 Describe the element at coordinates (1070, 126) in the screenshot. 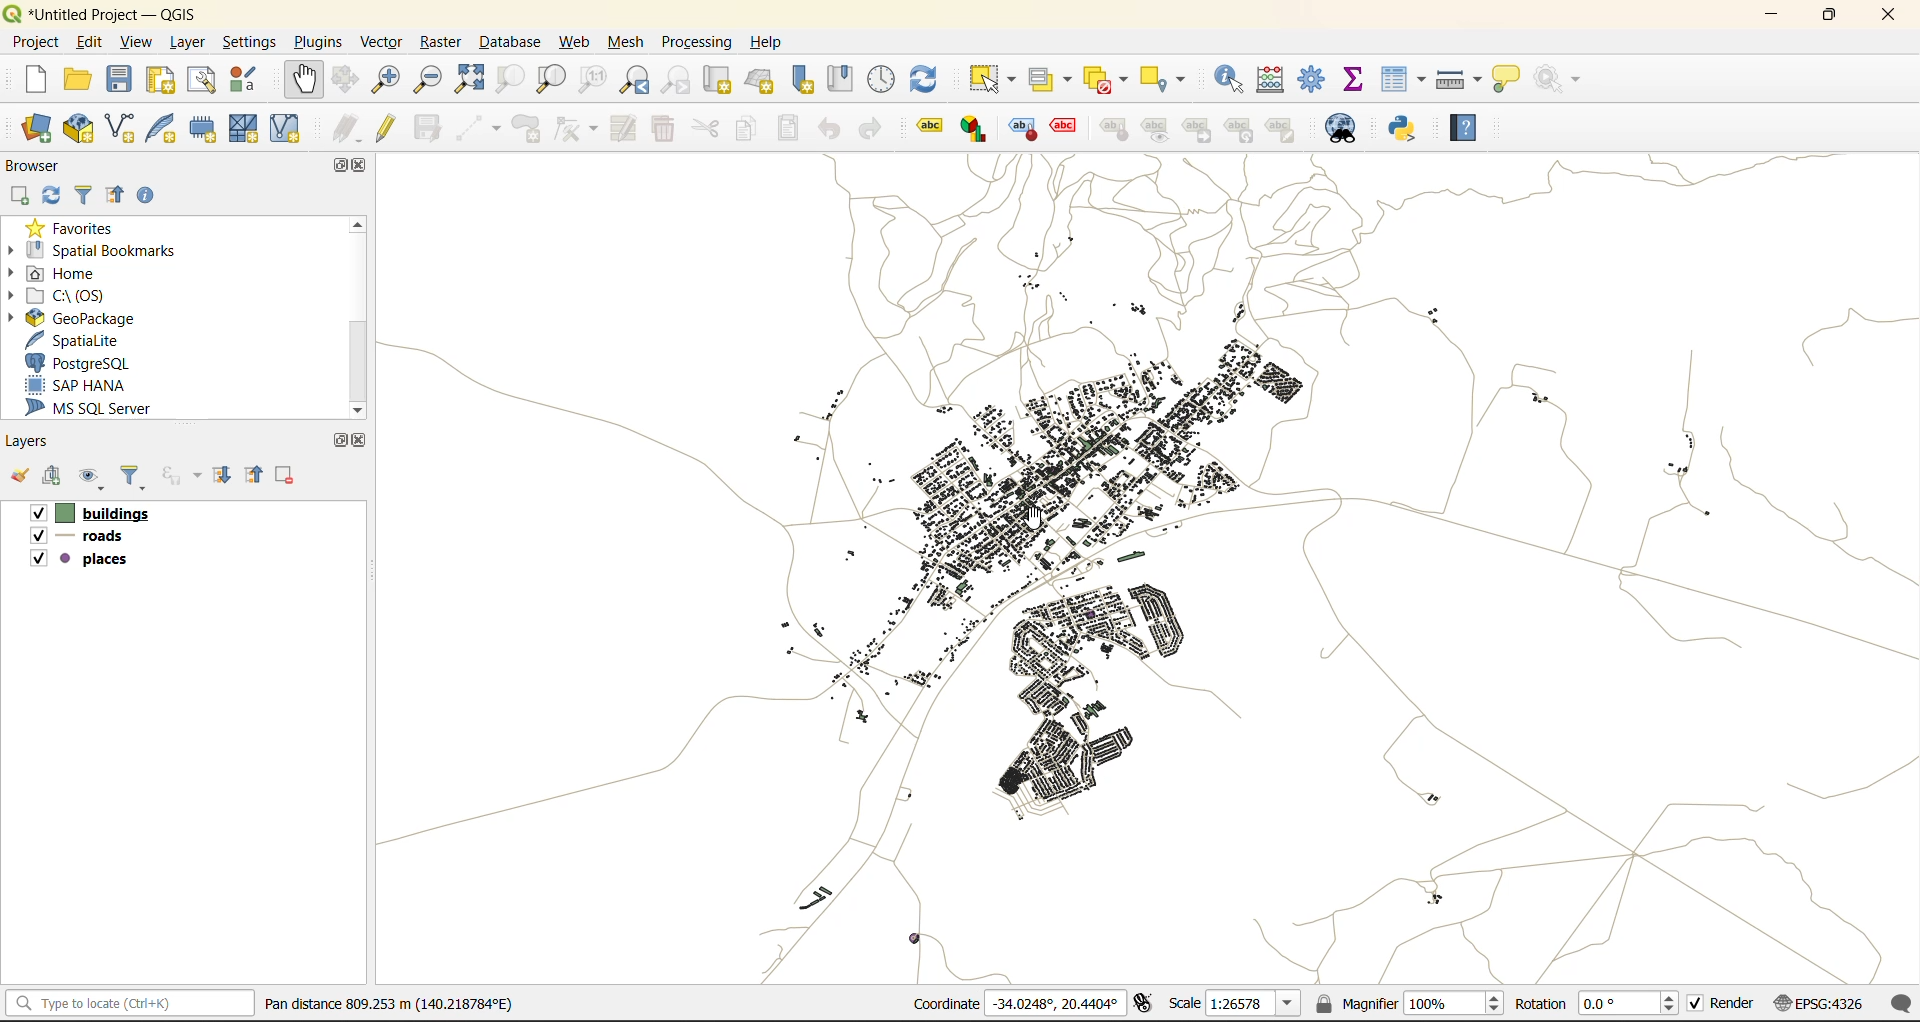

I see `Effect` at that location.